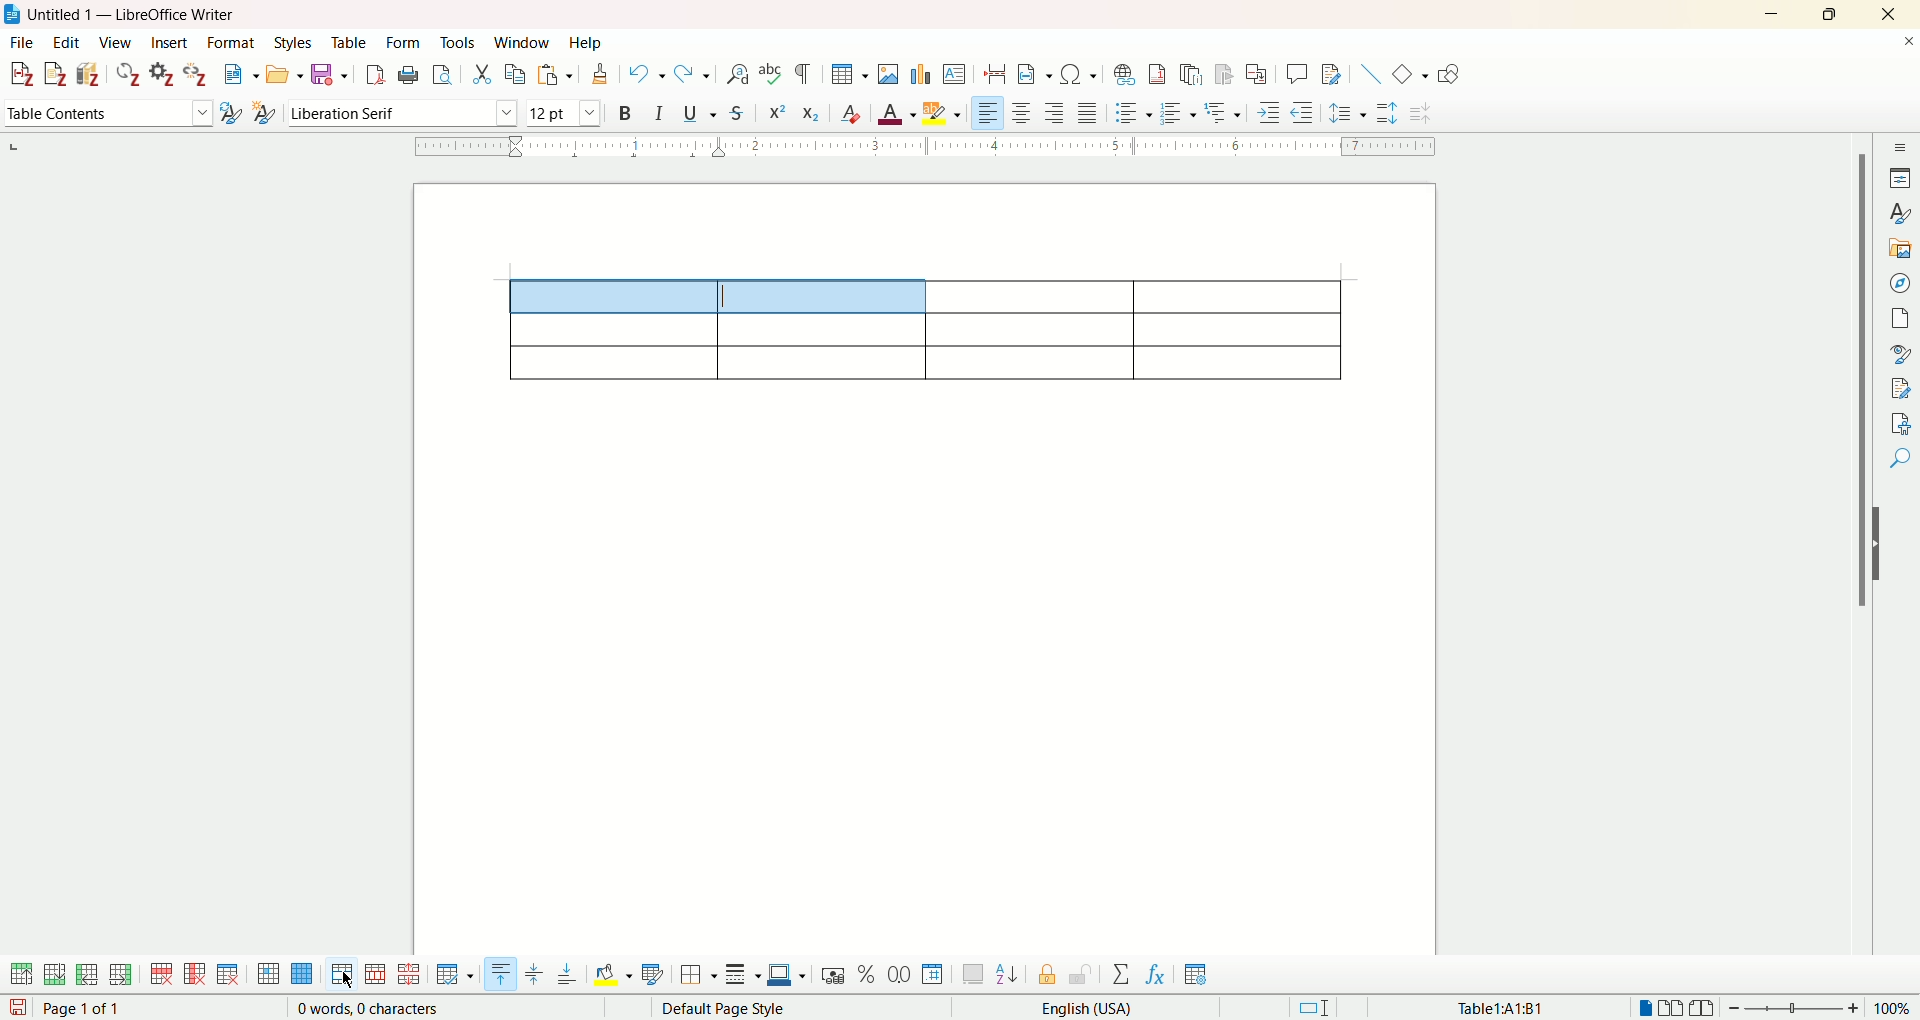  What do you see at coordinates (230, 44) in the screenshot?
I see `format` at bounding box center [230, 44].